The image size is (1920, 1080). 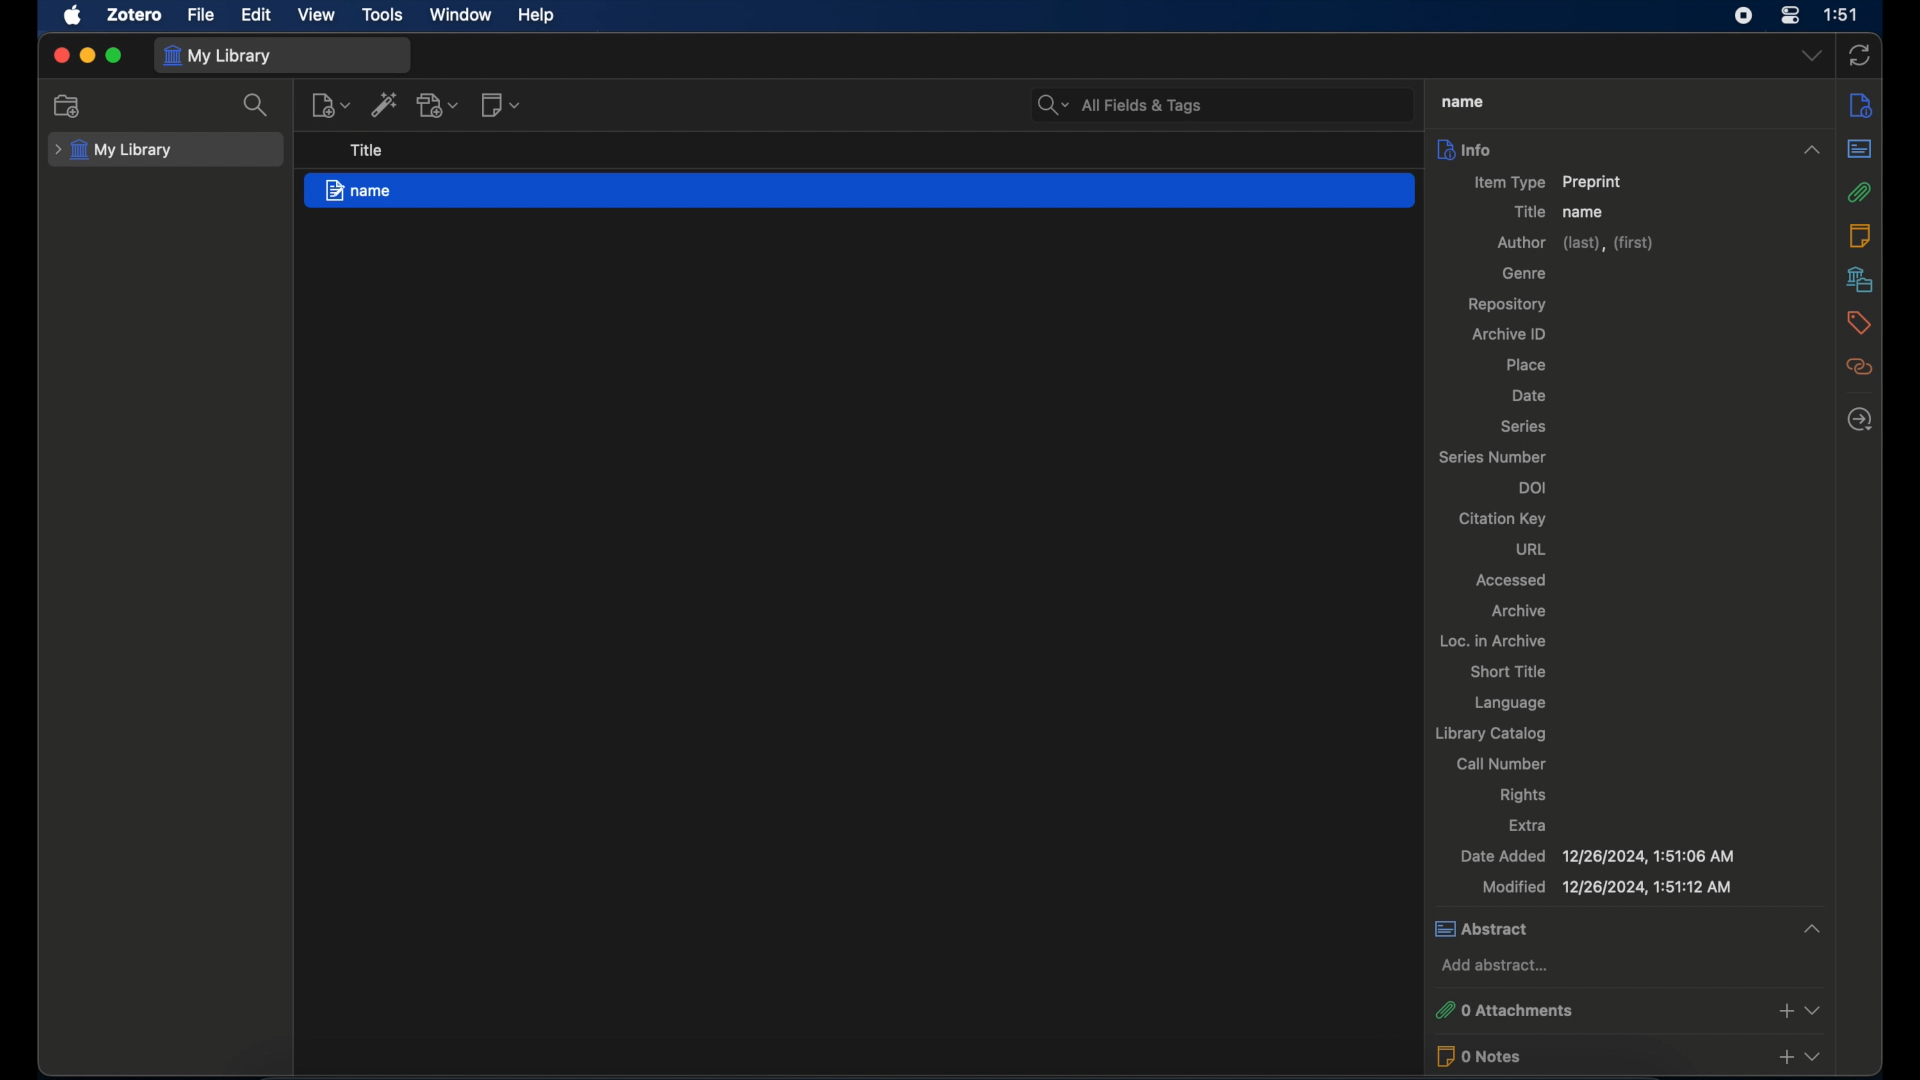 What do you see at coordinates (384, 104) in the screenshot?
I see `add item by identifier` at bounding box center [384, 104].